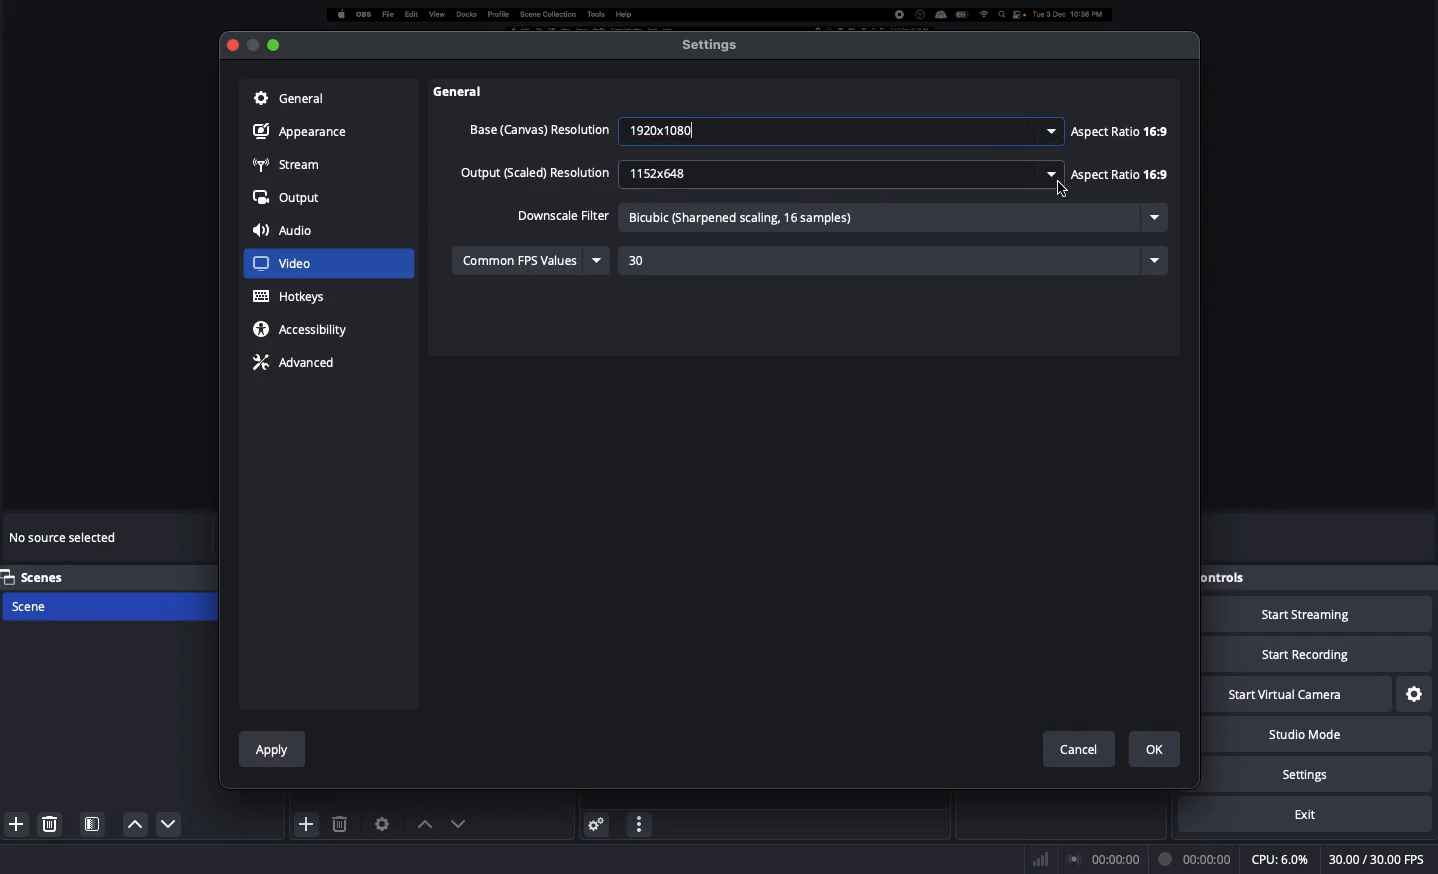 The height and width of the screenshot is (874, 1438). Describe the element at coordinates (537, 175) in the screenshot. I see `Output resolution ` at that location.